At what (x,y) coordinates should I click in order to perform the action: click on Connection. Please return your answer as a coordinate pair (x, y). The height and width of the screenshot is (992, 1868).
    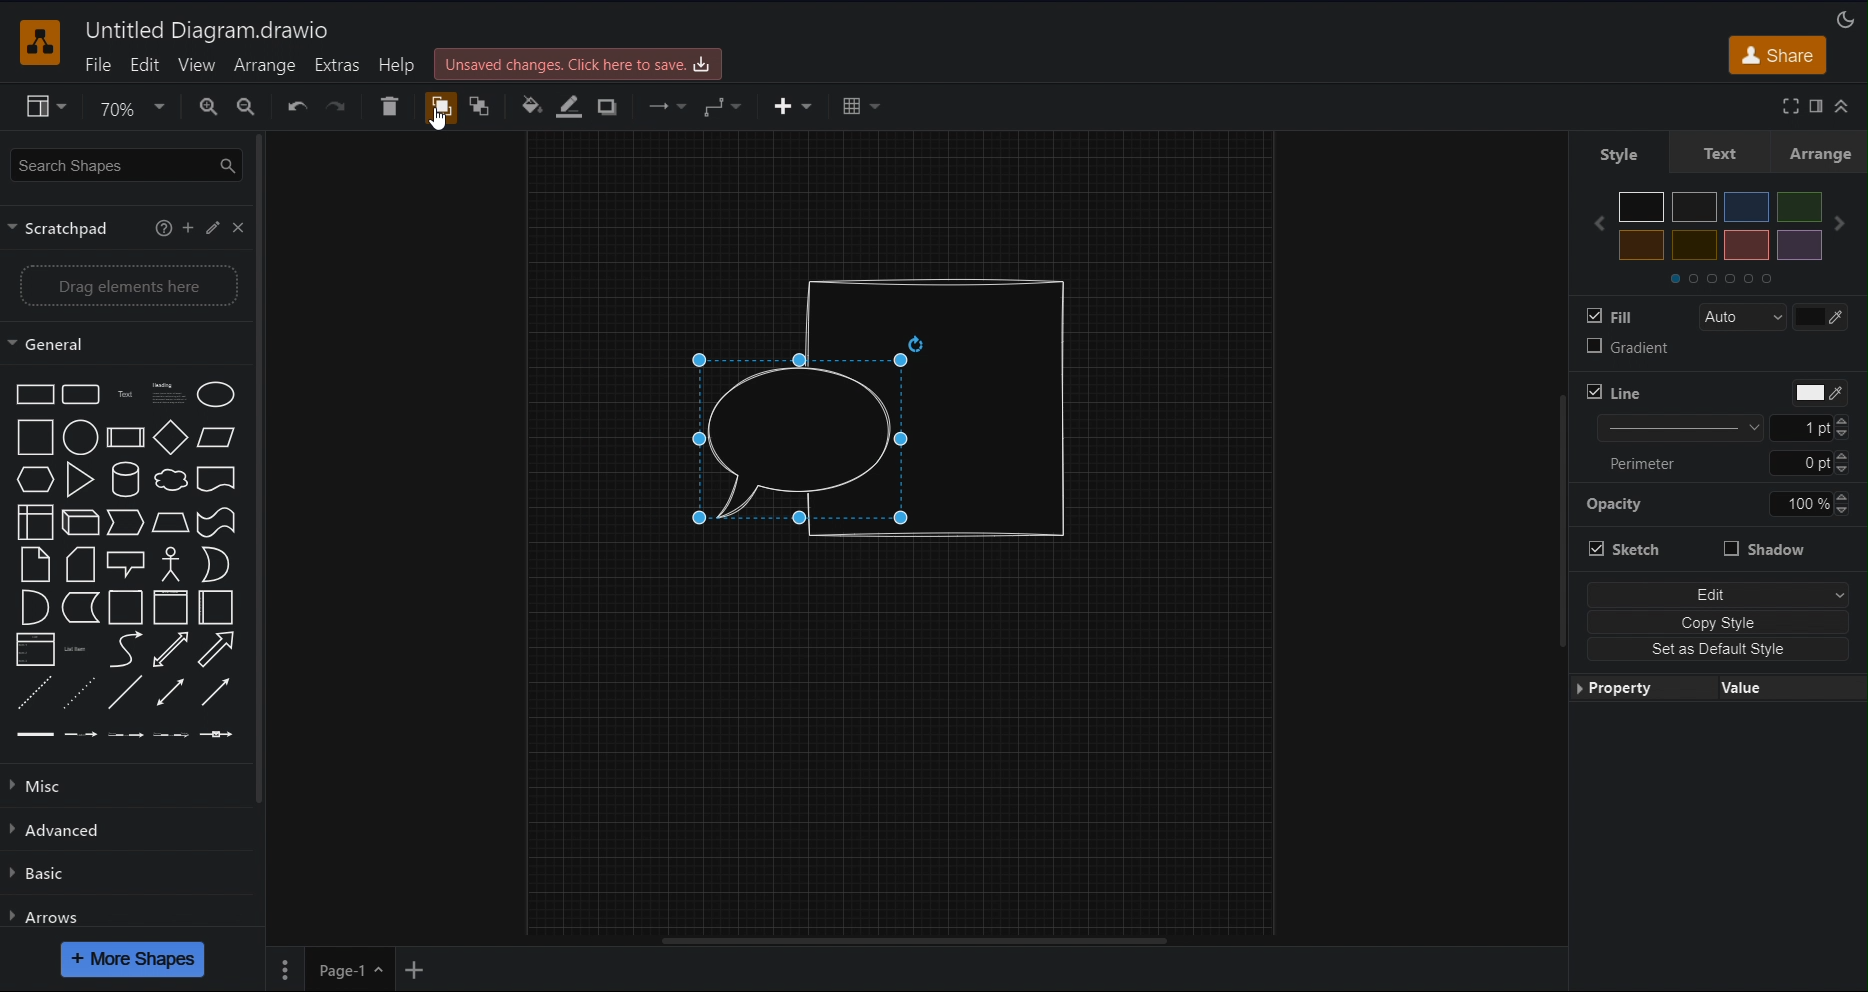
    Looking at the image, I should click on (667, 106).